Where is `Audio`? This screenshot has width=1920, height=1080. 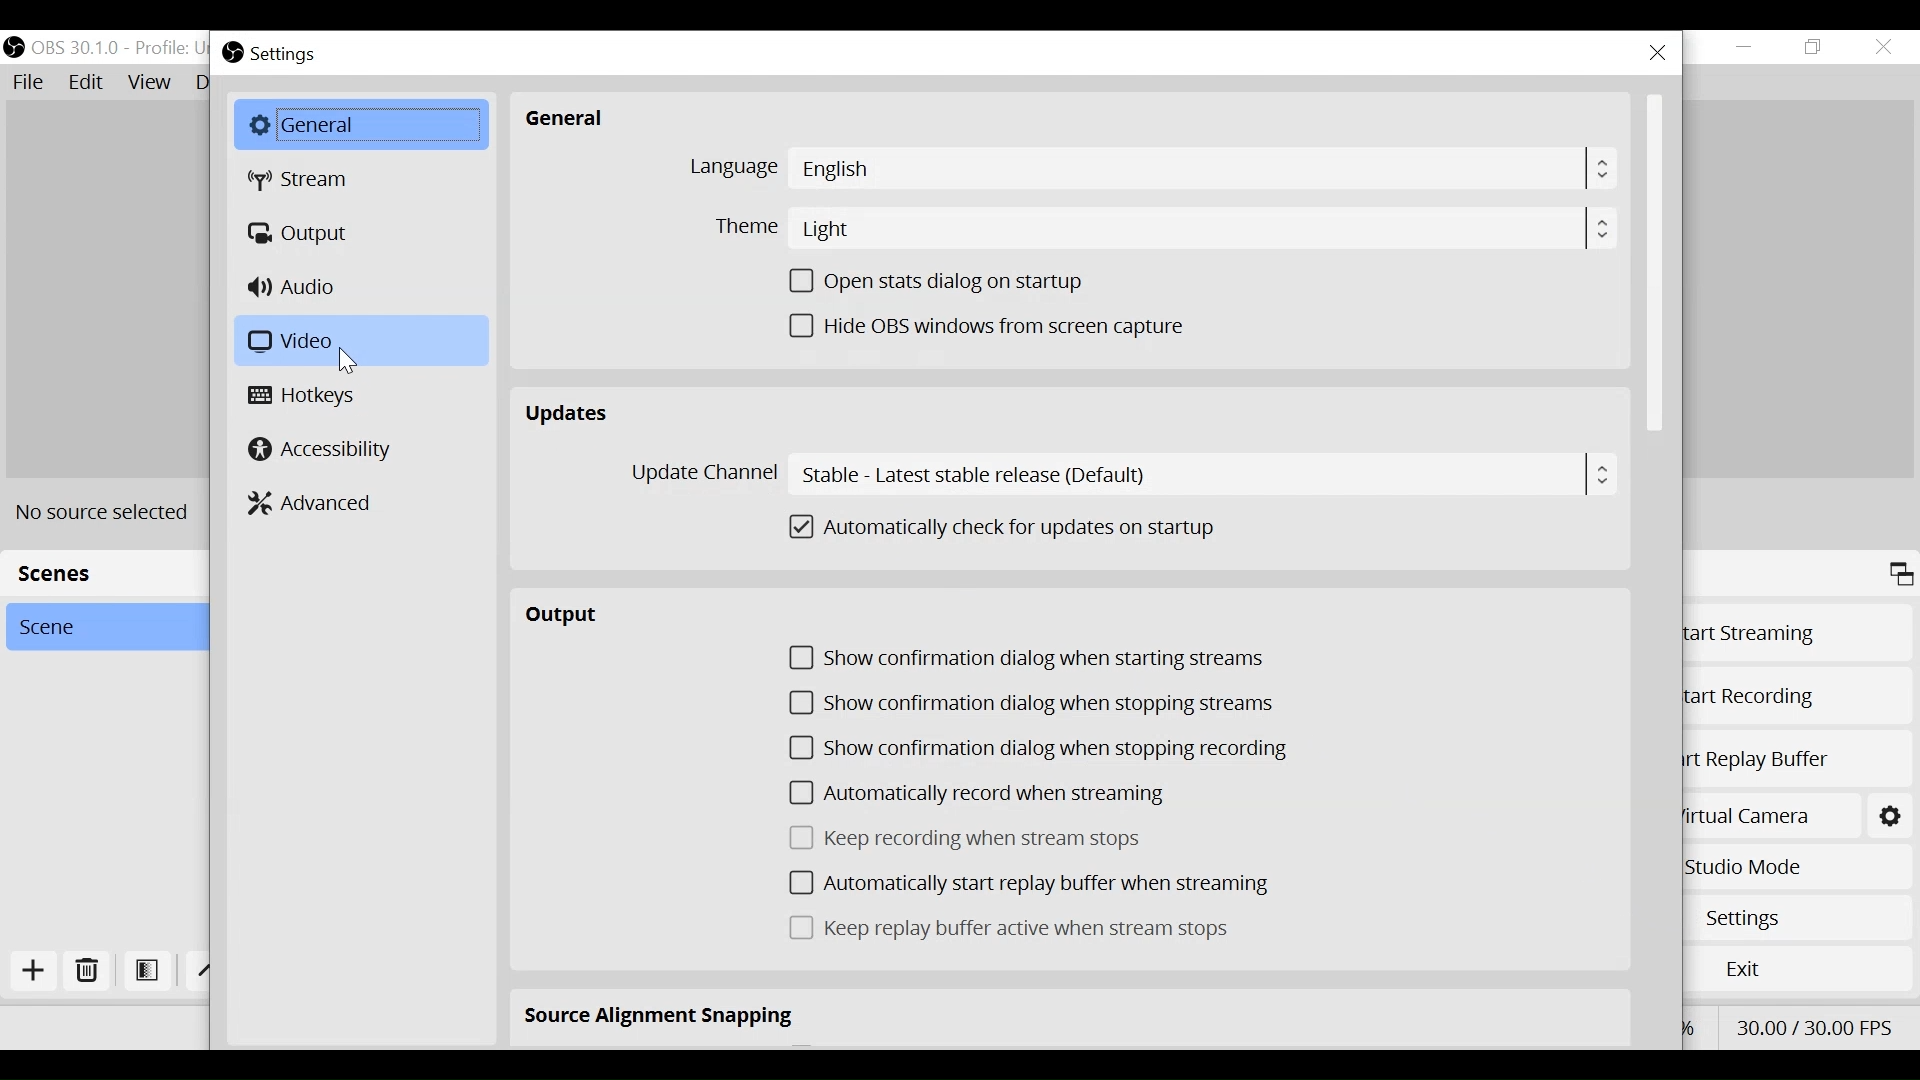
Audio is located at coordinates (297, 289).